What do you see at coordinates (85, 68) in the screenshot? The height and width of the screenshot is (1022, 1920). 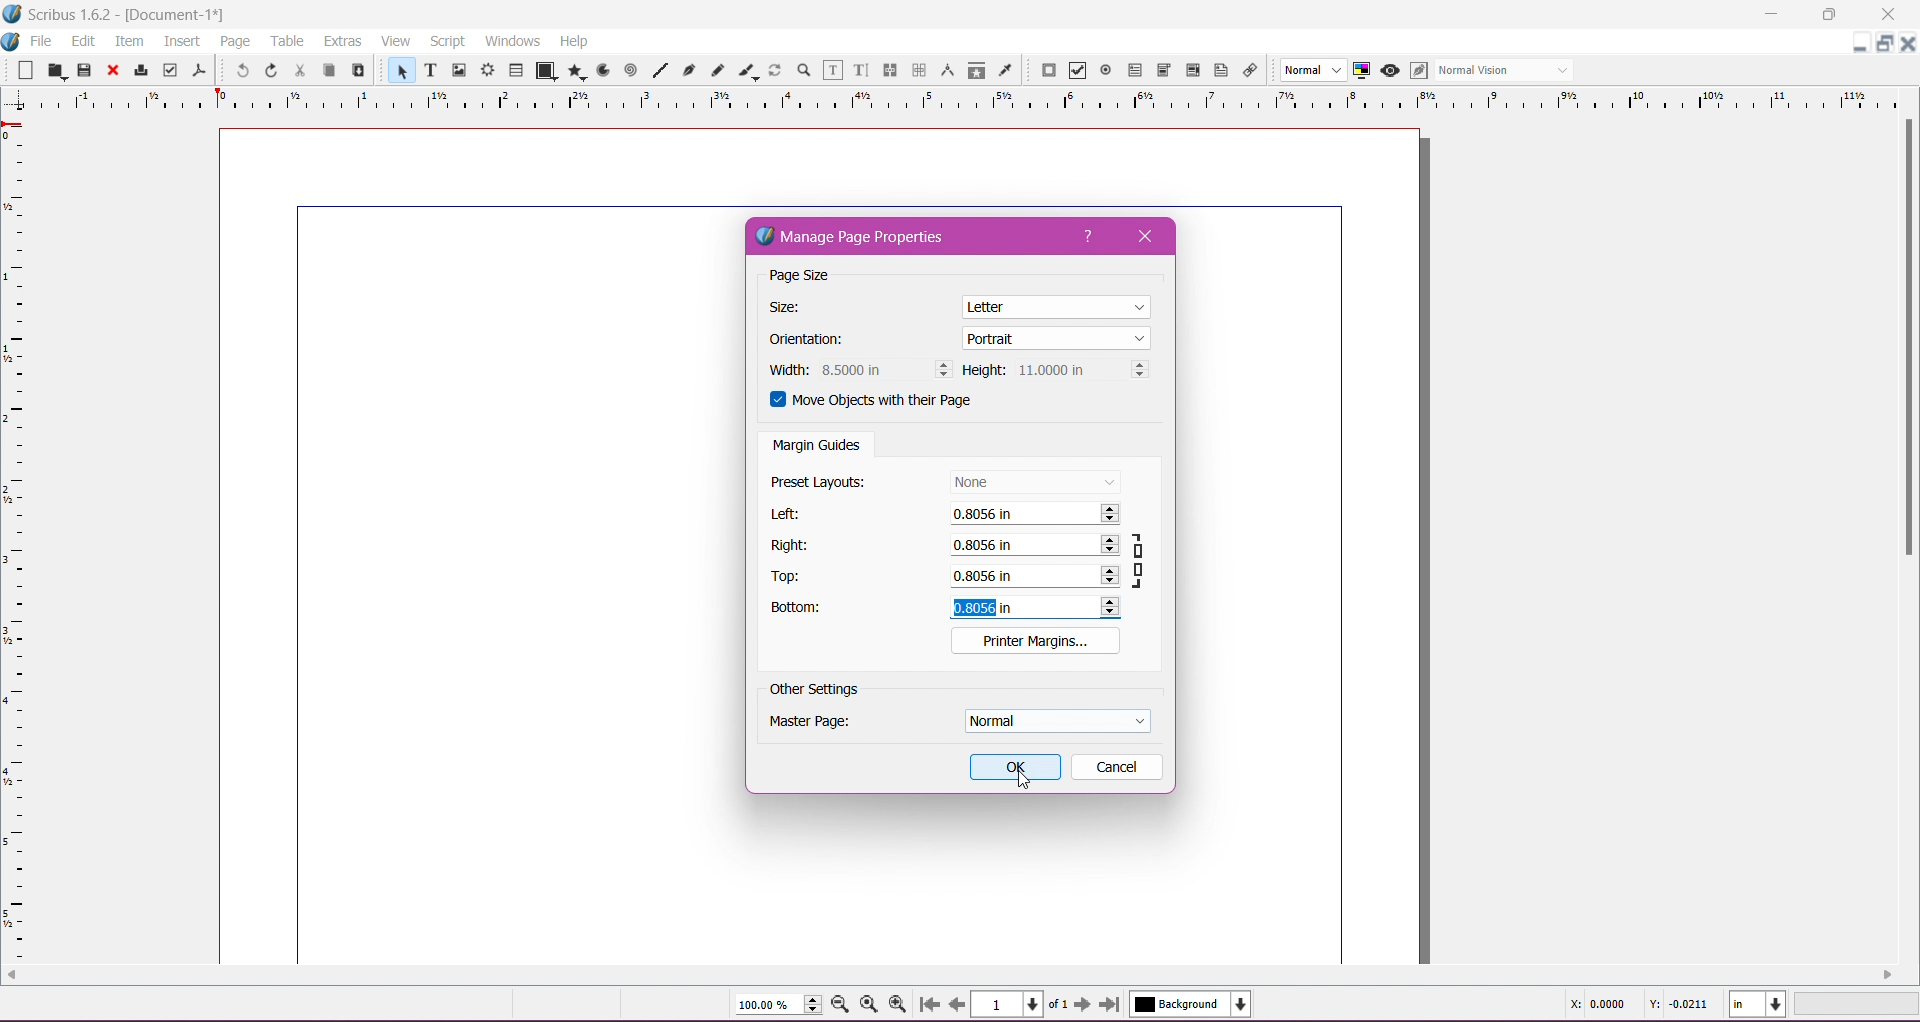 I see `Save` at bounding box center [85, 68].